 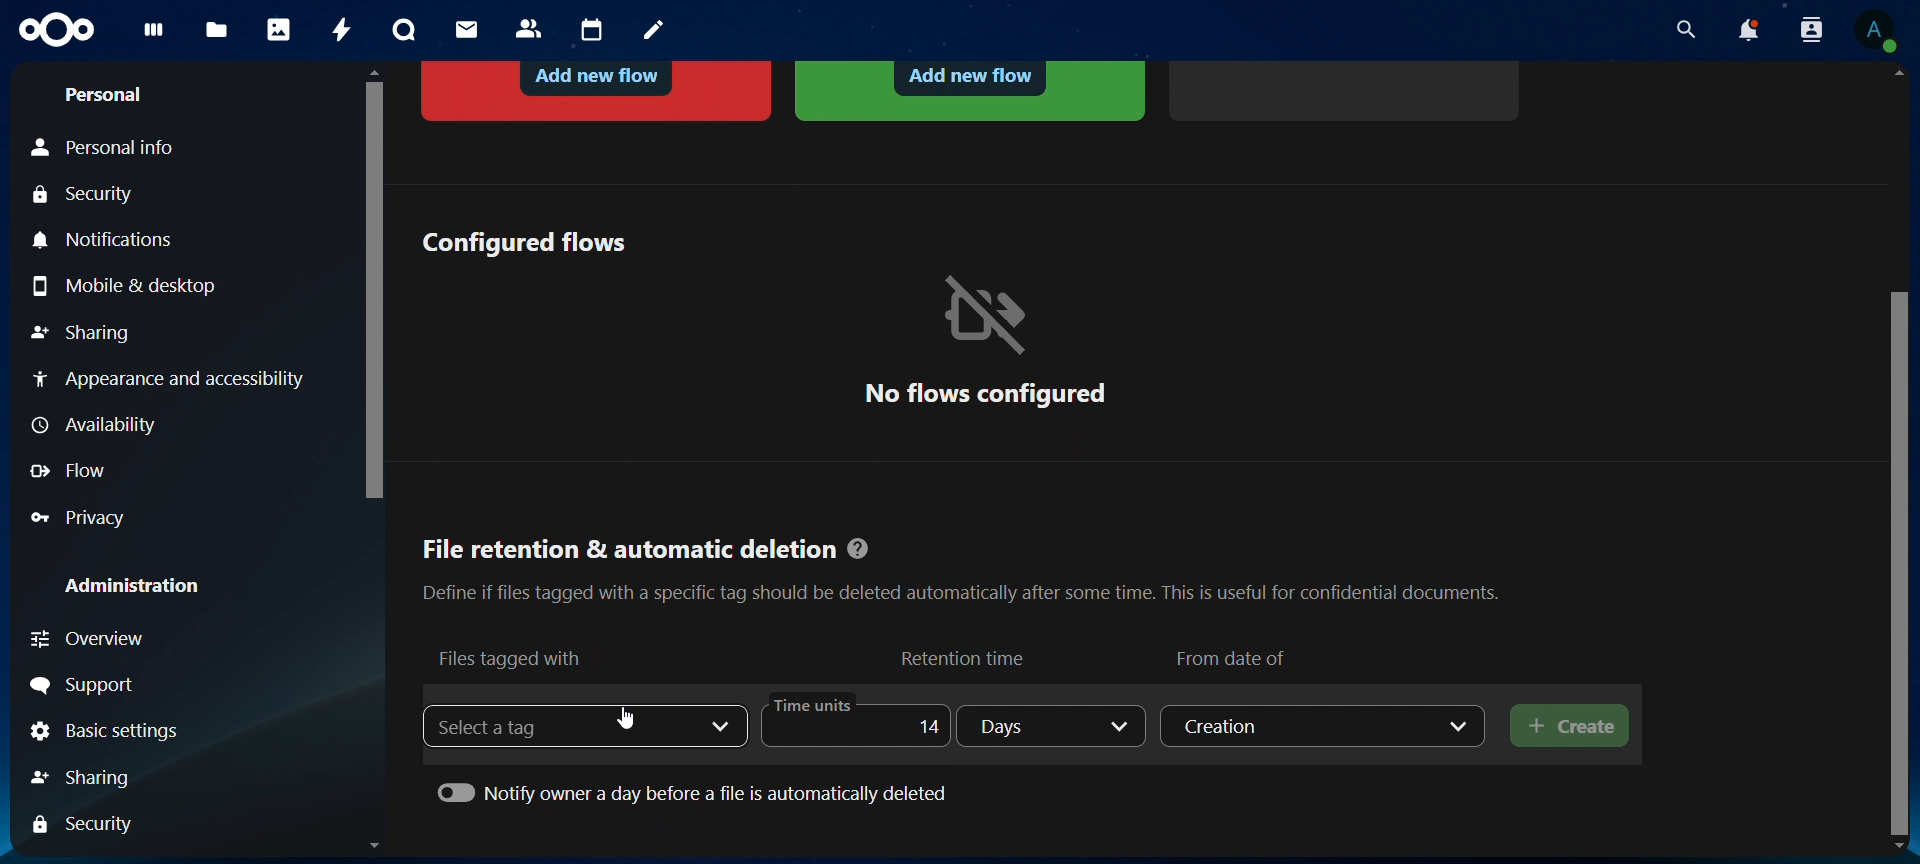 What do you see at coordinates (530, 30) in the screenshot?
I see `contacts` at bounding box center [530, 30].